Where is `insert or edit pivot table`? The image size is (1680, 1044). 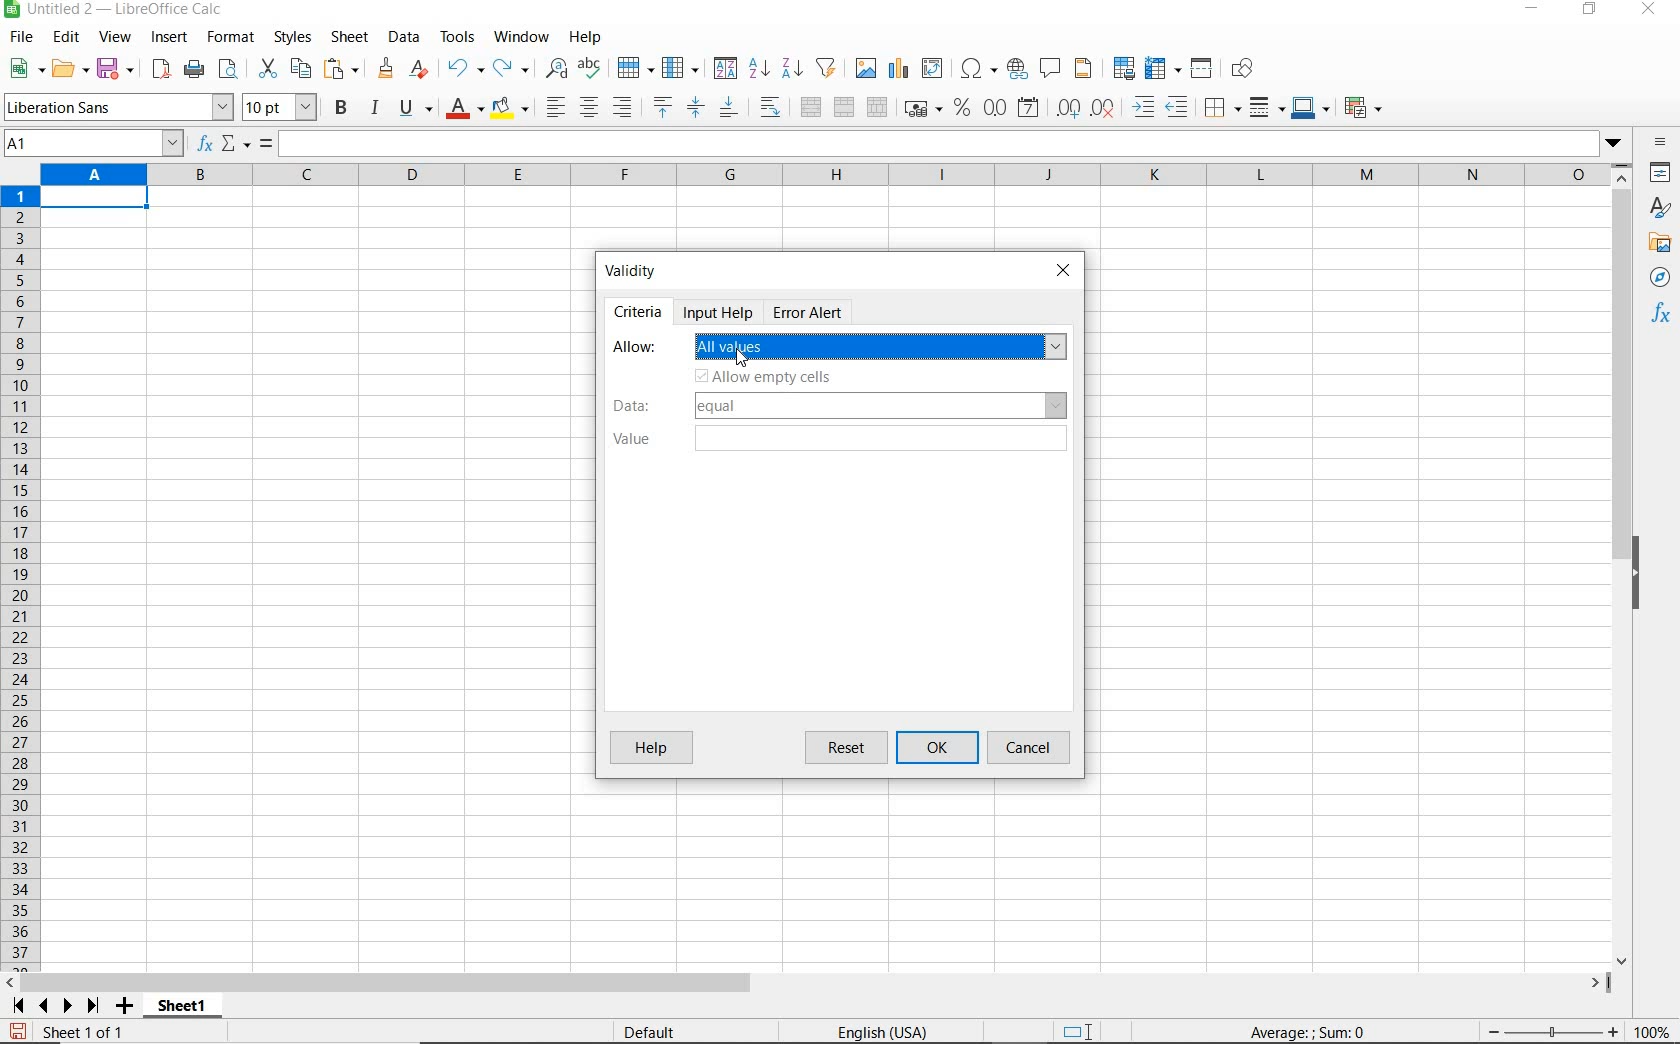
insert or edit pivot table is located at coordinates (934, 69).